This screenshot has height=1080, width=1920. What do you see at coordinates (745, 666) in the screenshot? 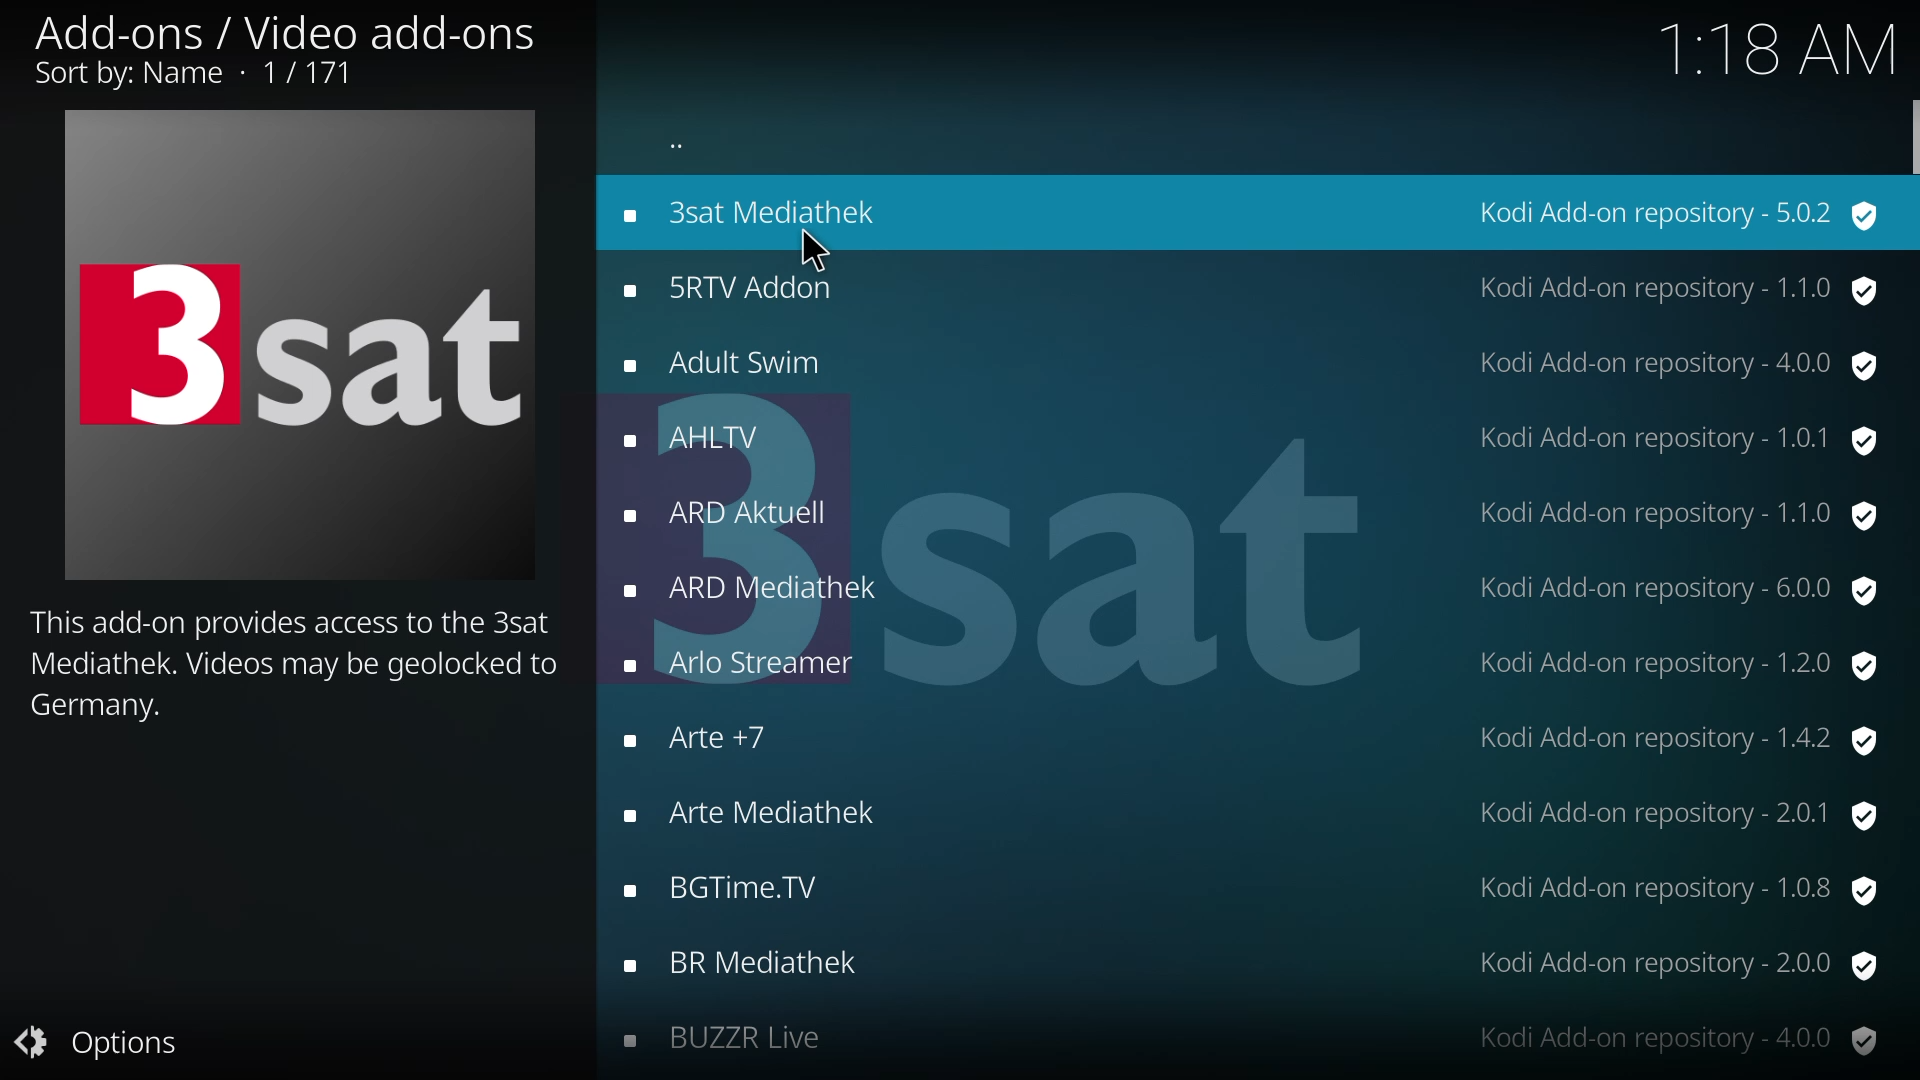
I see `` at bounding box center [745, 666].